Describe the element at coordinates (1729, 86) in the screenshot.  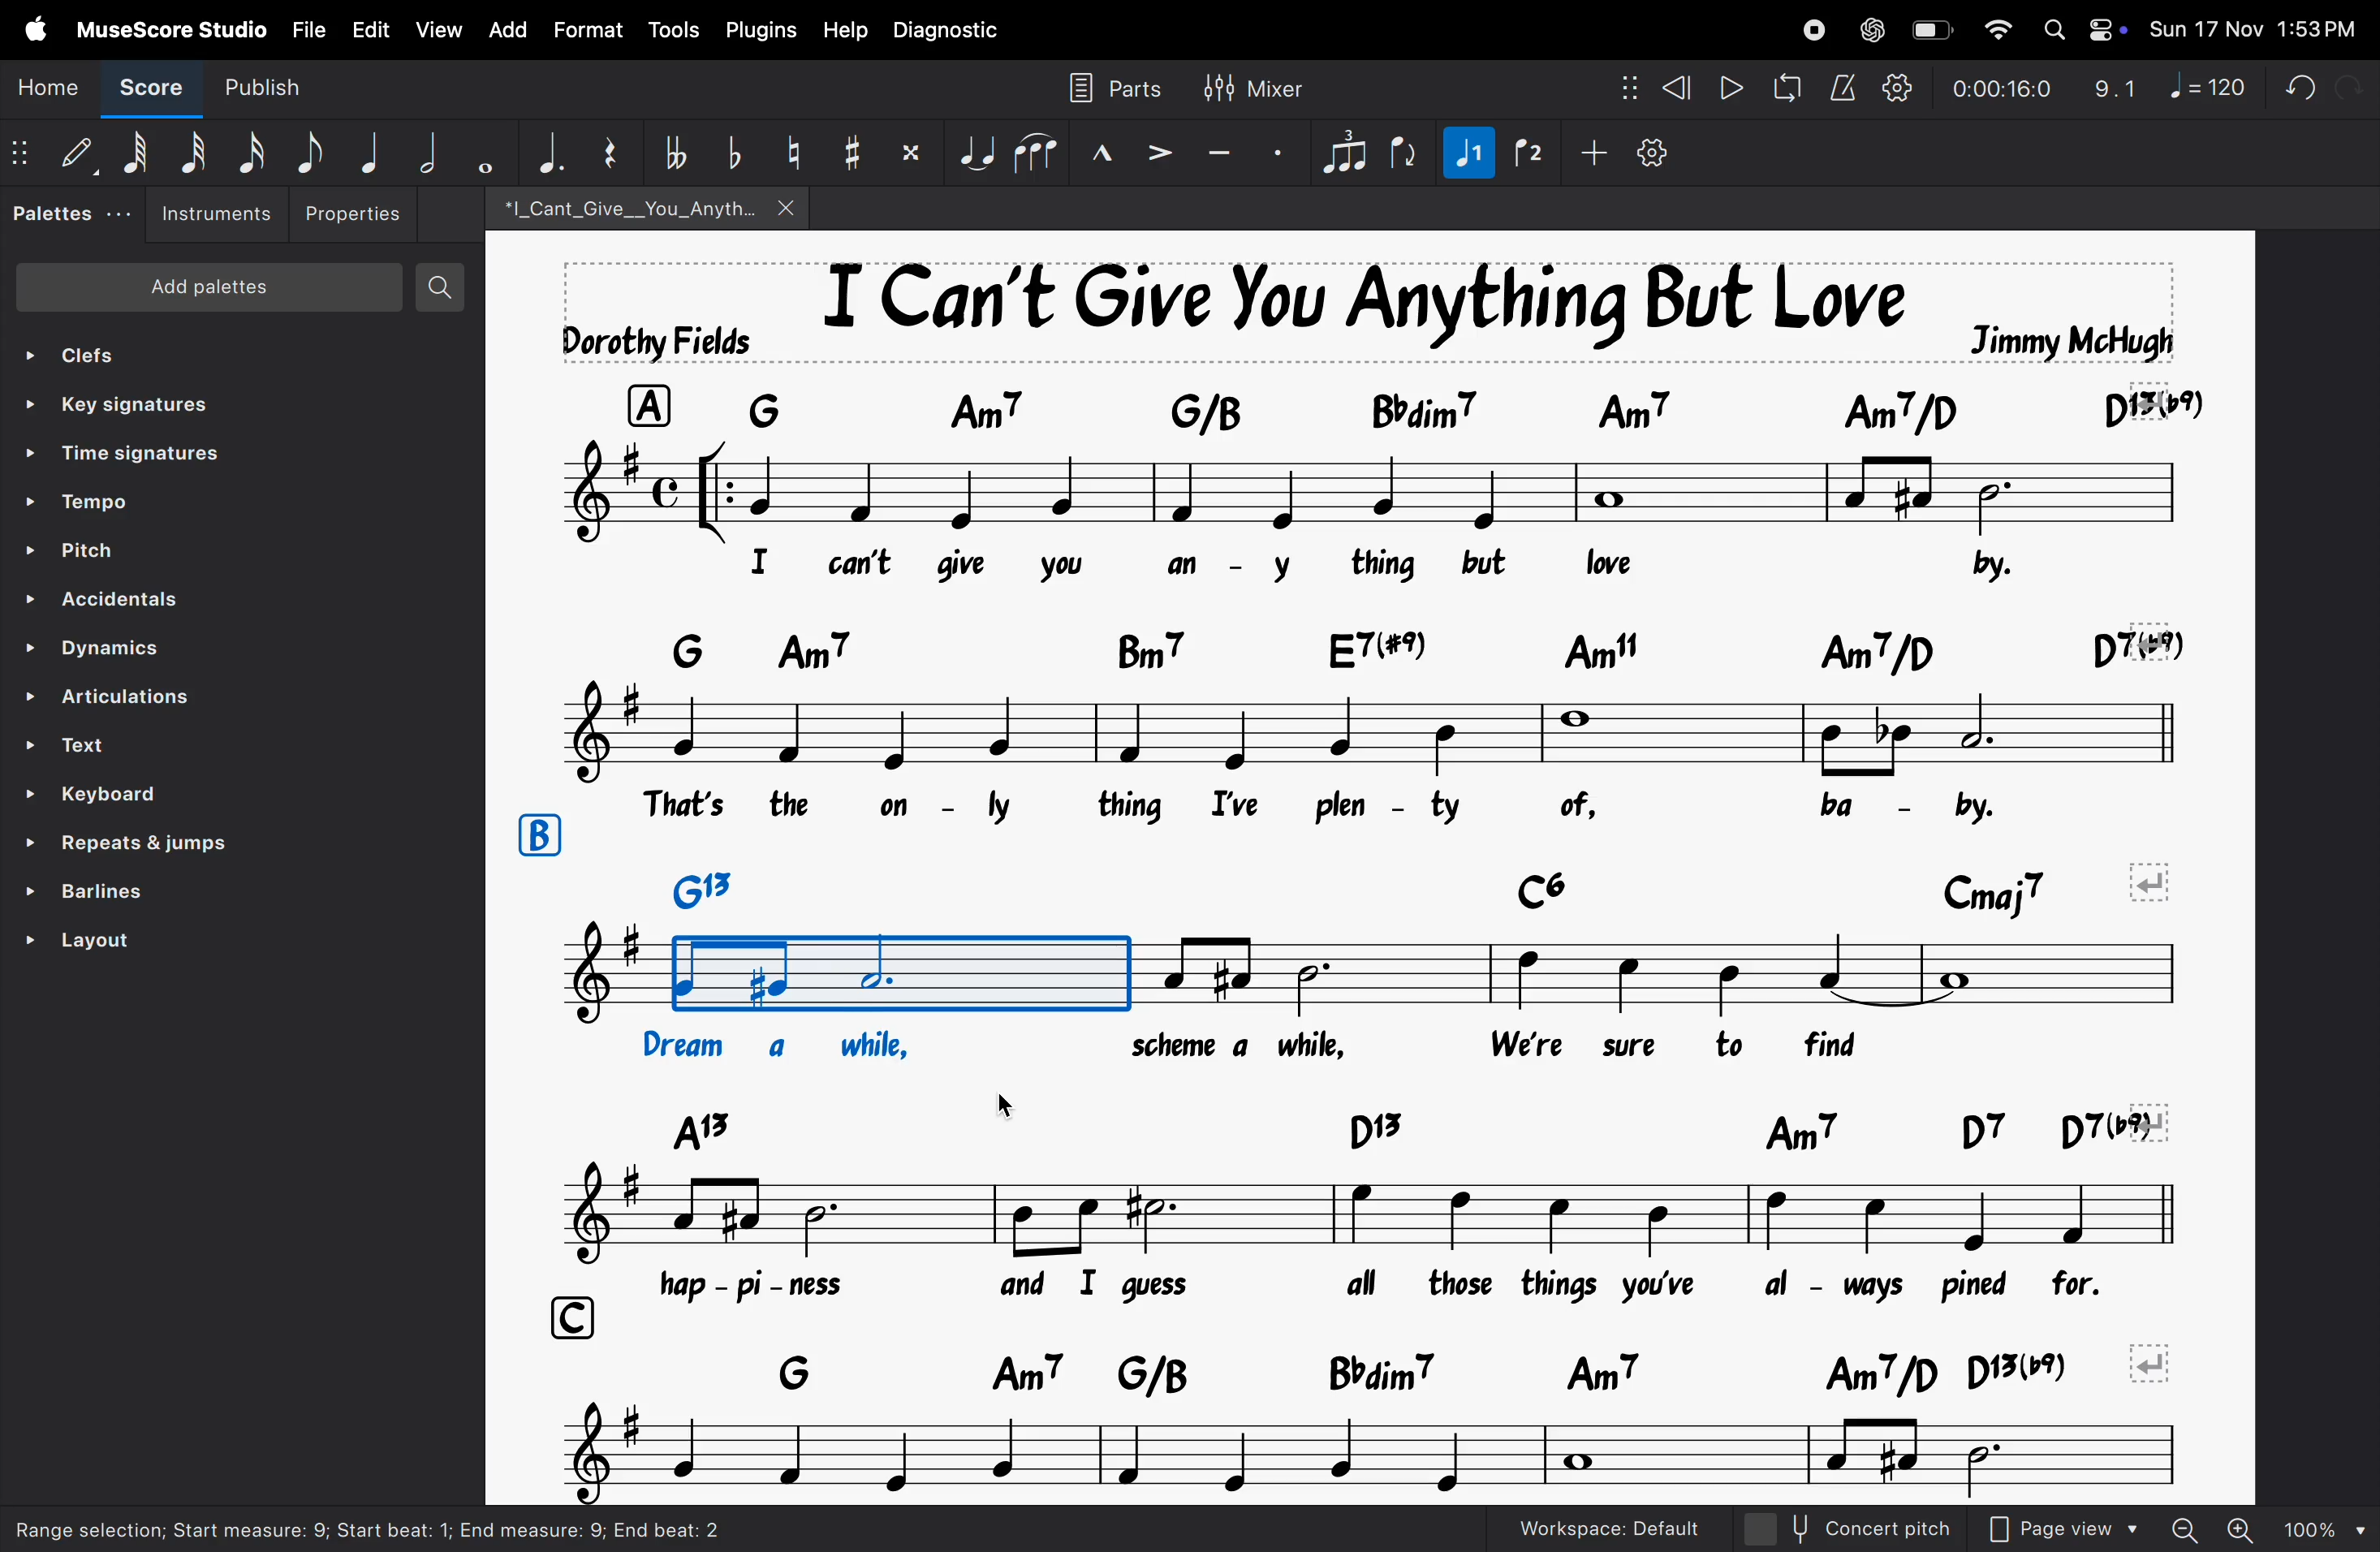
I see `play rewind` at that location.